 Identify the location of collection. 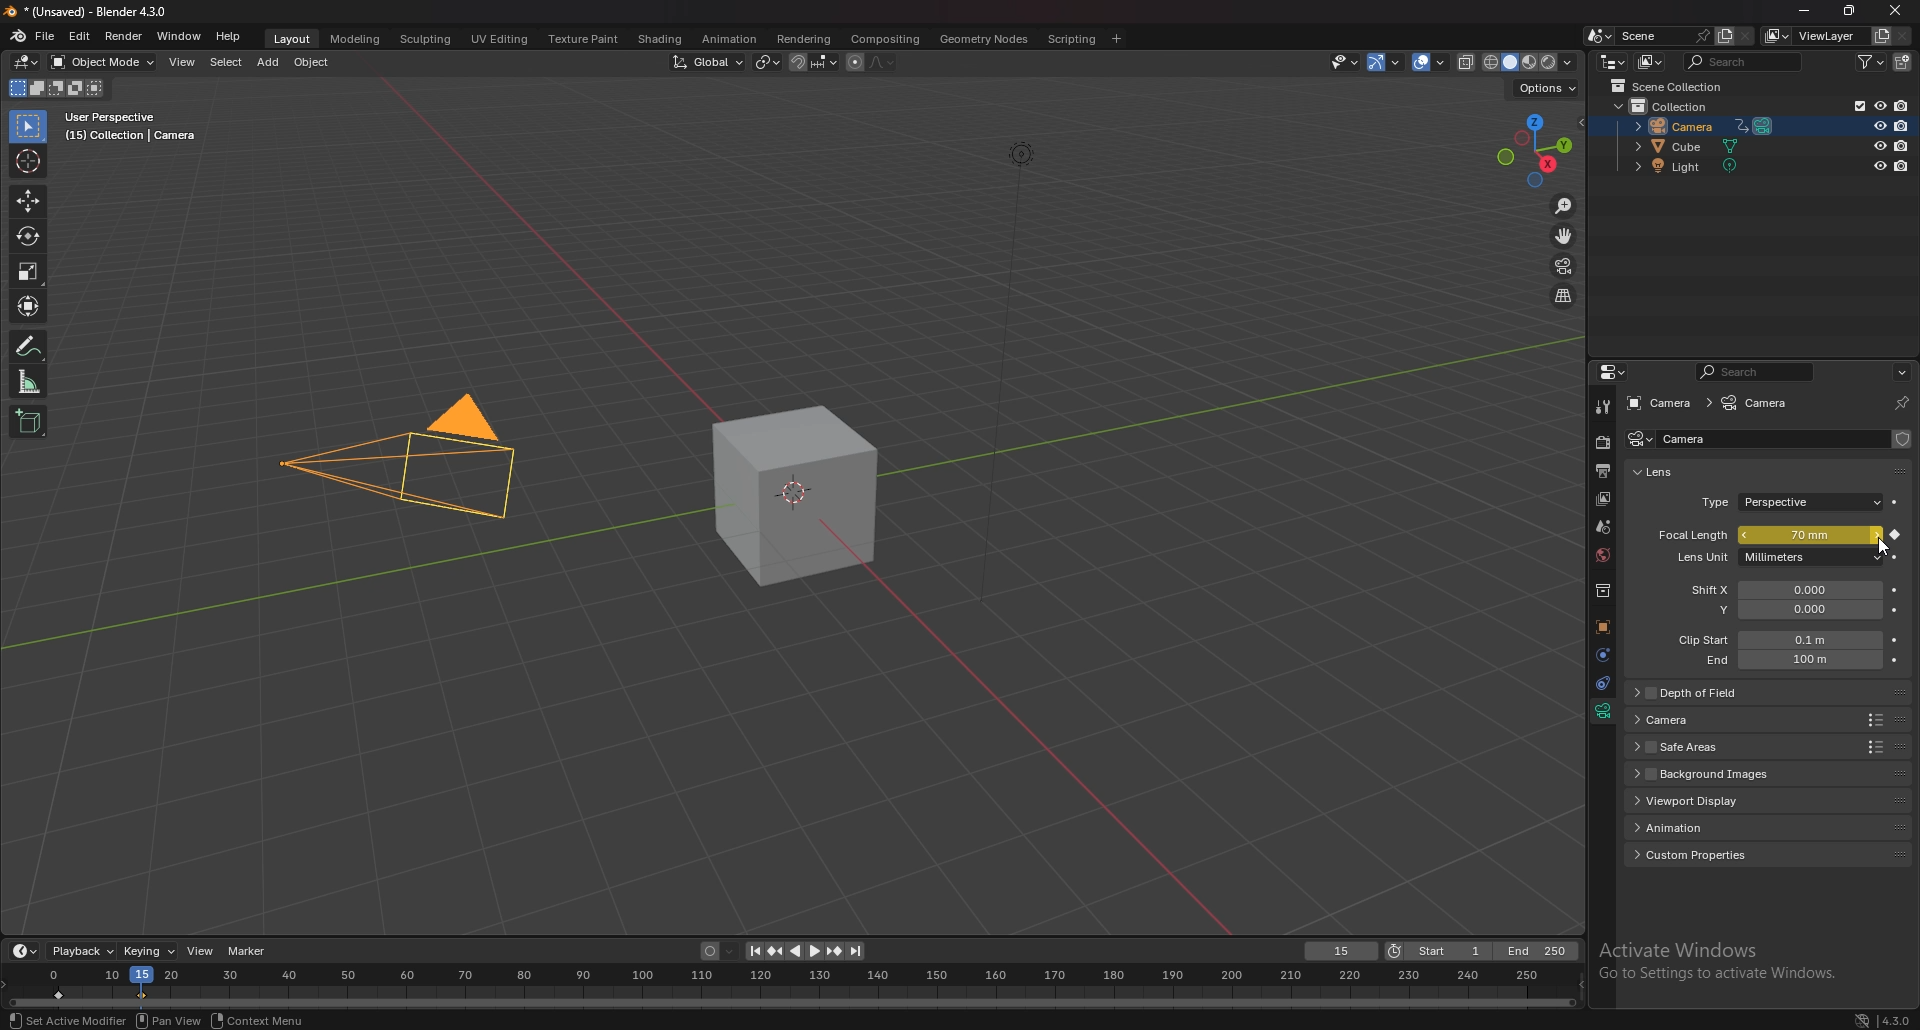
(1670, 105).